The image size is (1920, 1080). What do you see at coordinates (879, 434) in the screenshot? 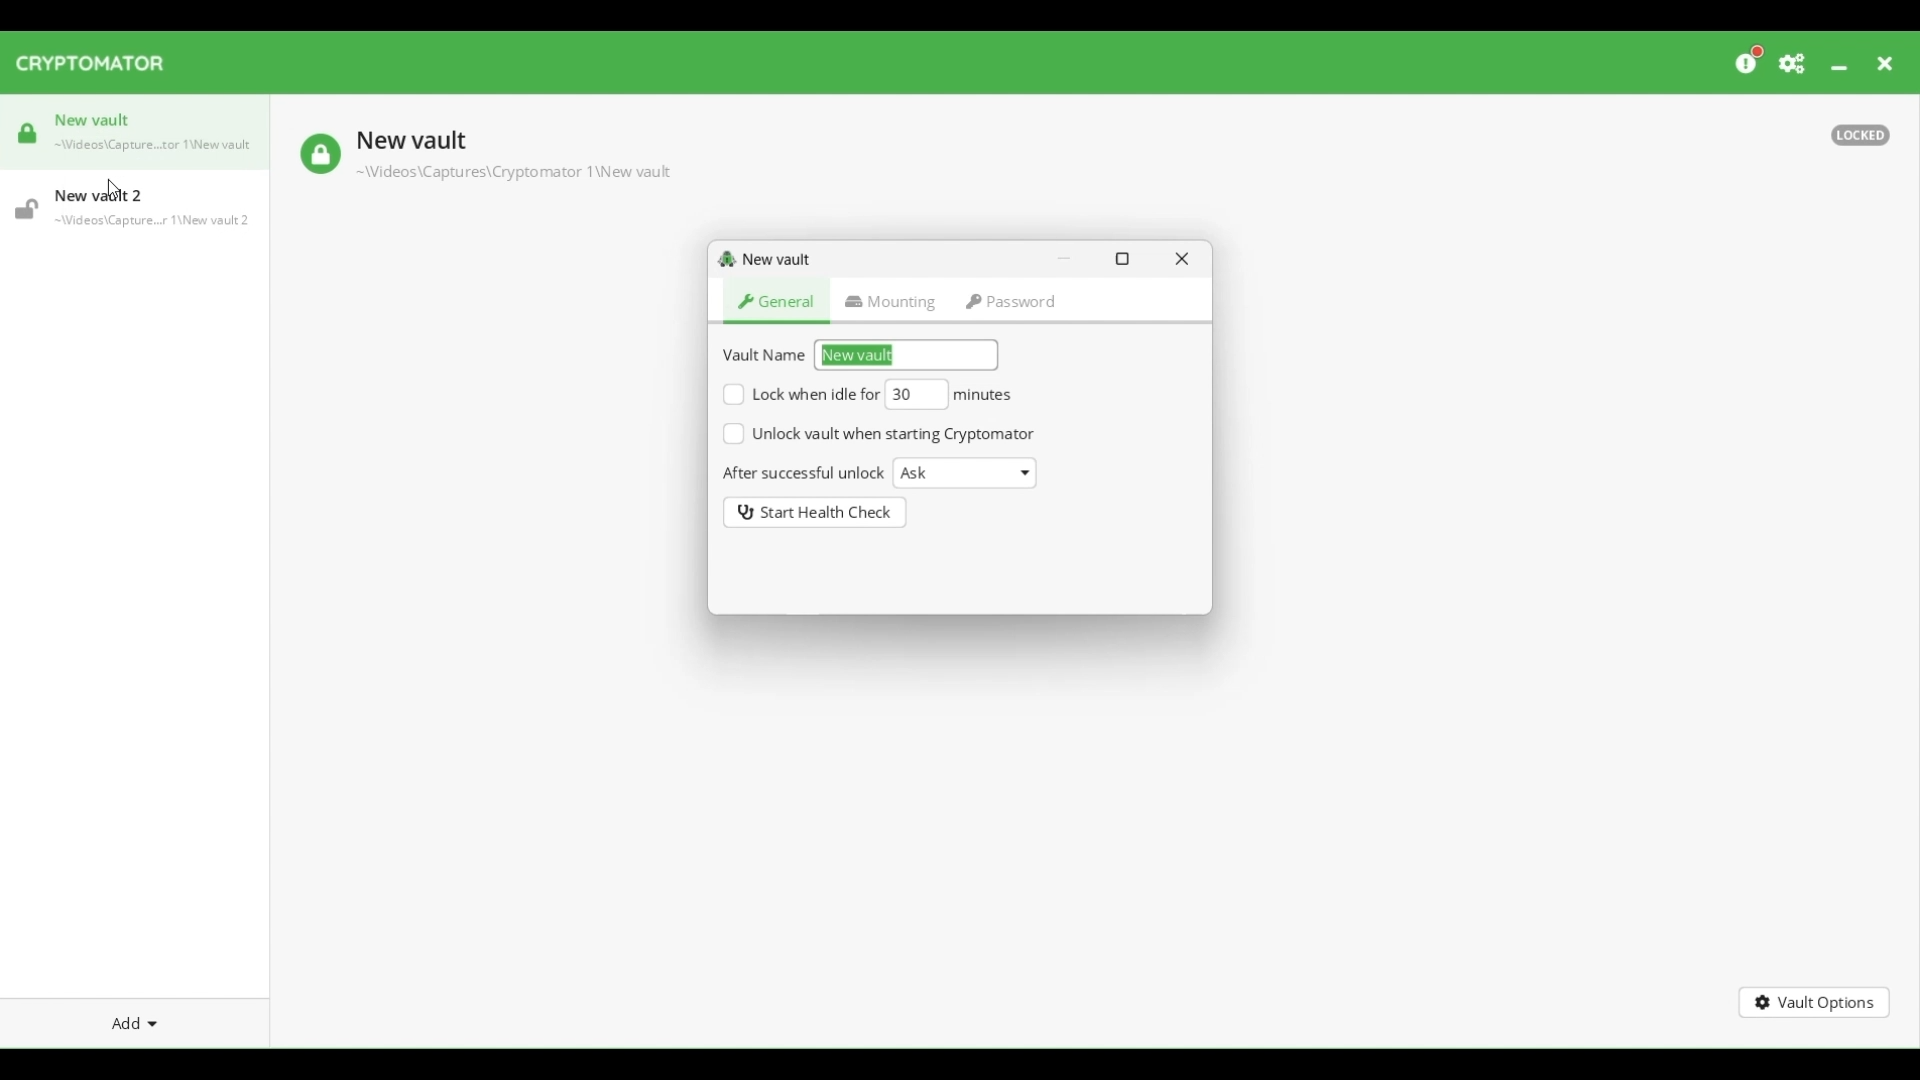
I see `Select unlock vault when starting Cryptomator` at bounding box center [879, 434].